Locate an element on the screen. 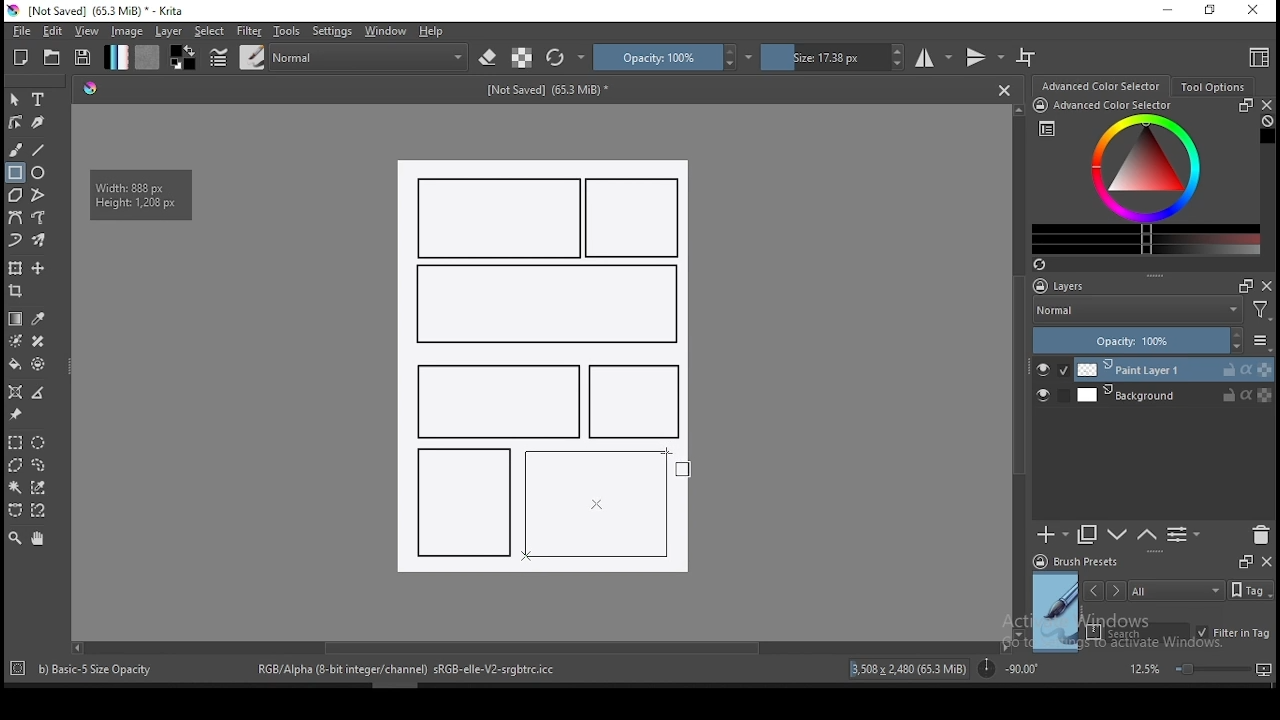 The height and width of the screenshot is (720, 1280). layers is located at coordinates (1065, 287).